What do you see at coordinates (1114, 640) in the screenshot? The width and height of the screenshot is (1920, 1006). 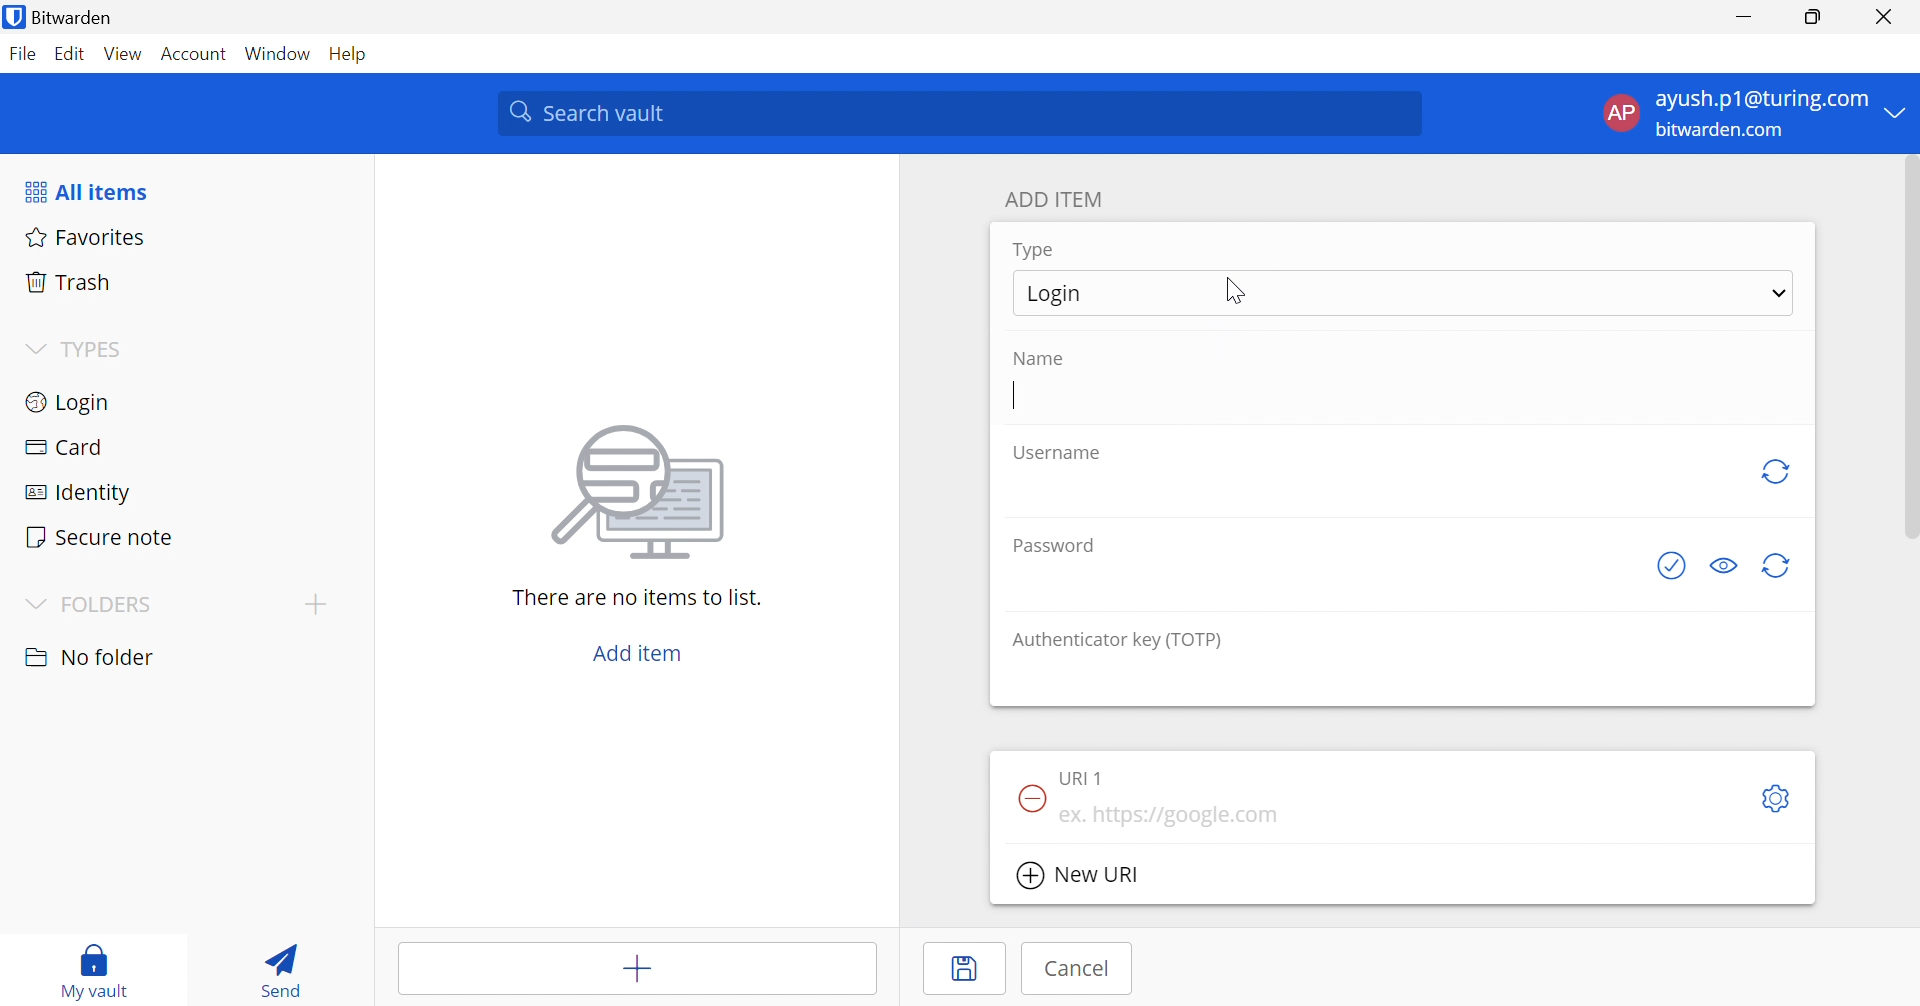 I see `Authenticator key (TOTP)` at bounding box center [1114, 640].